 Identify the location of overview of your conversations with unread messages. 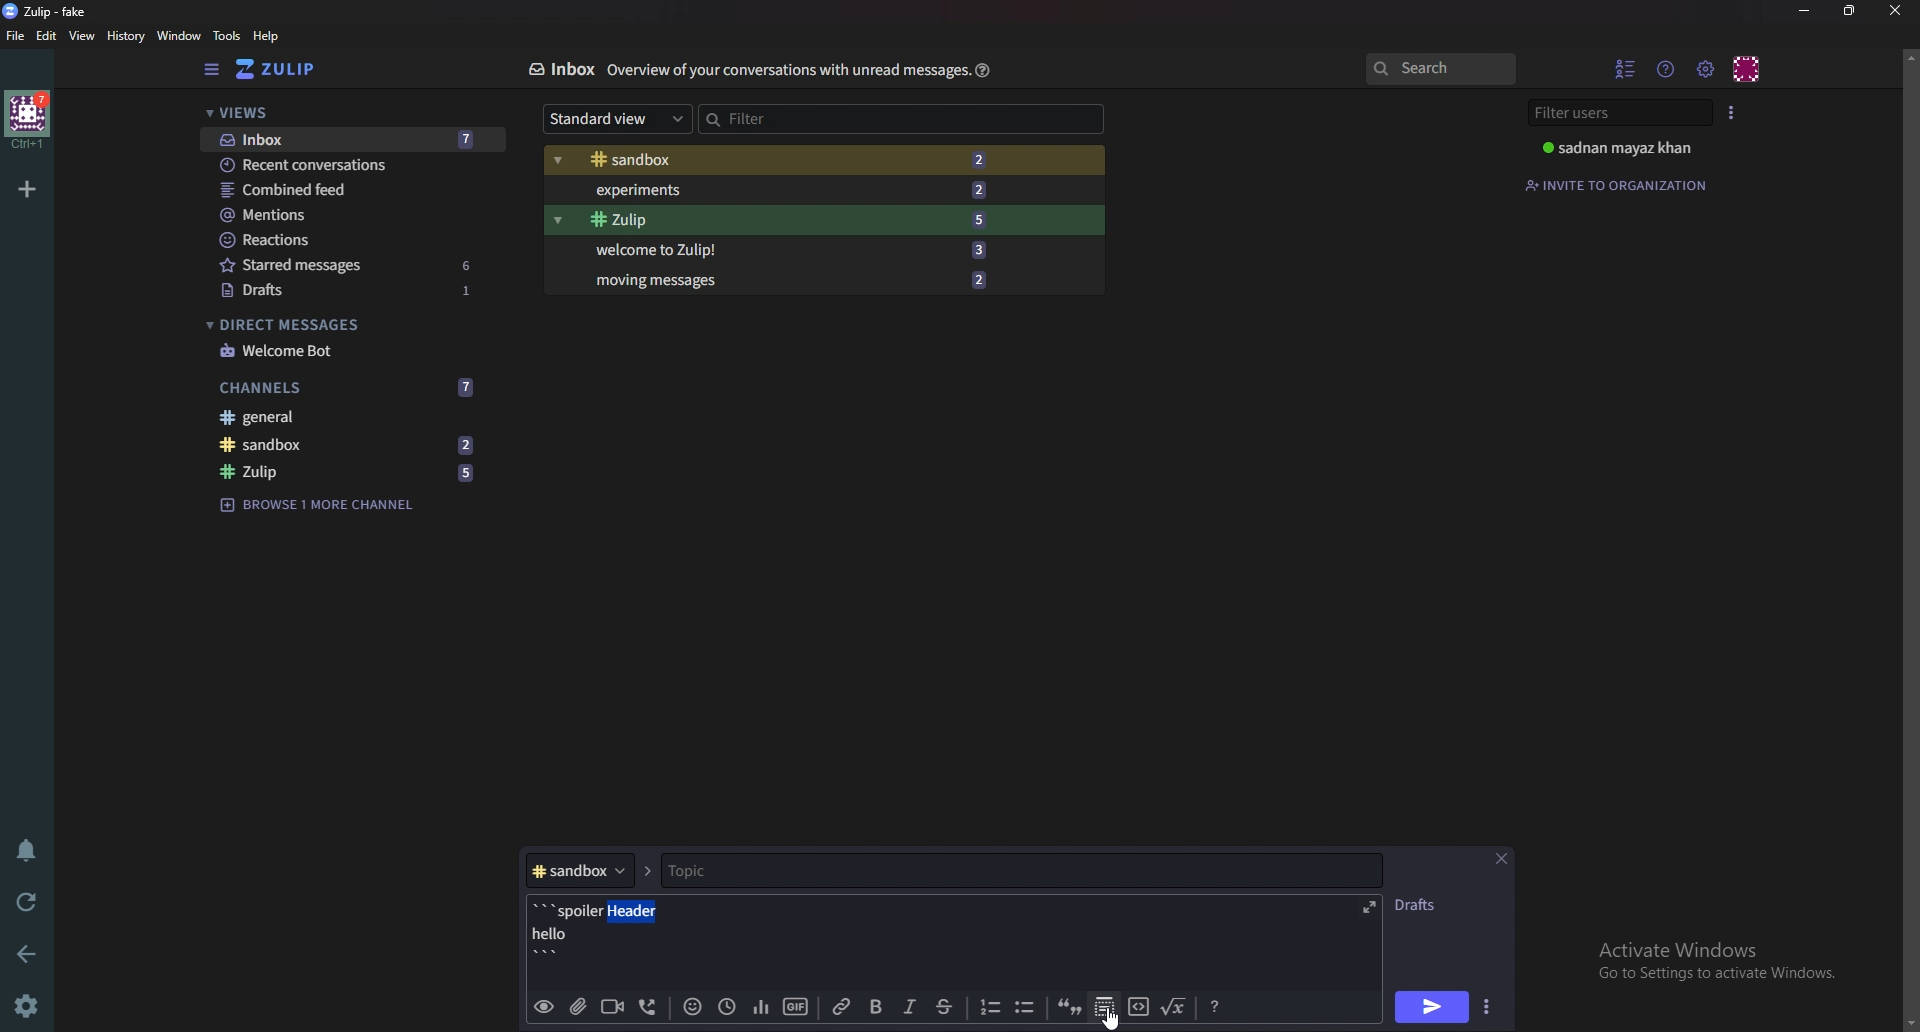
(783, 73).